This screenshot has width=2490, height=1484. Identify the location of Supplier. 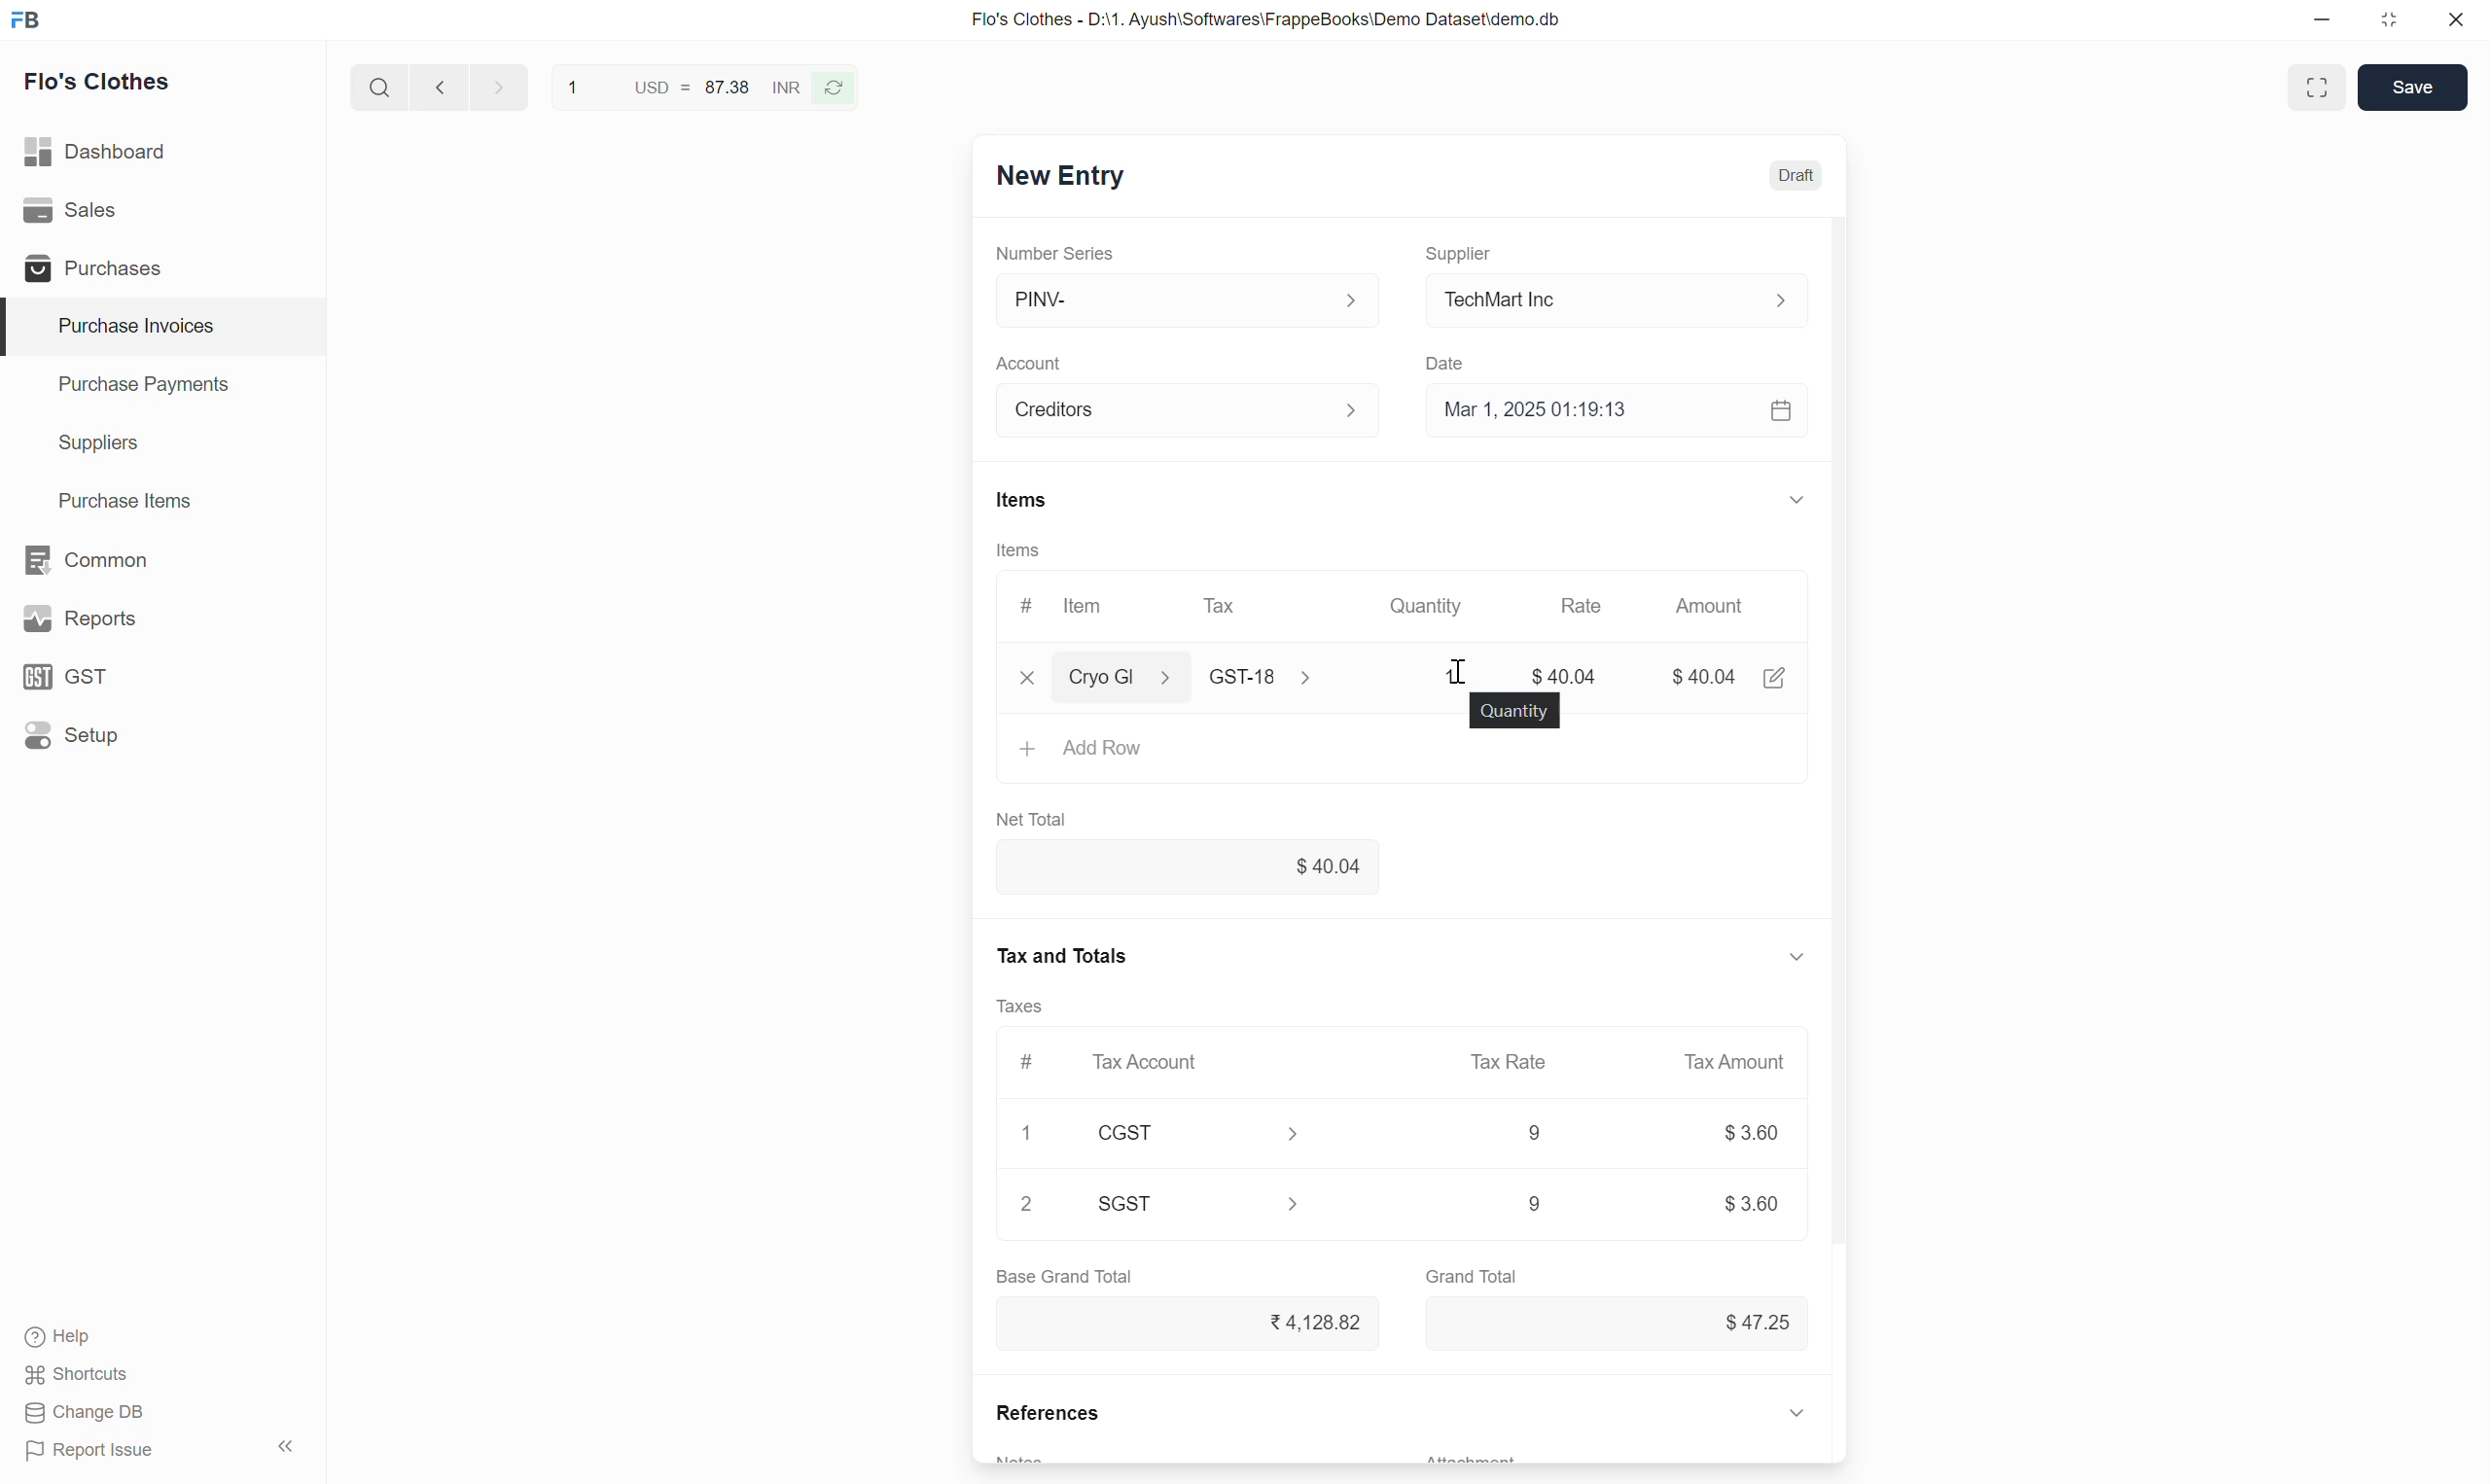
(1468, 245).